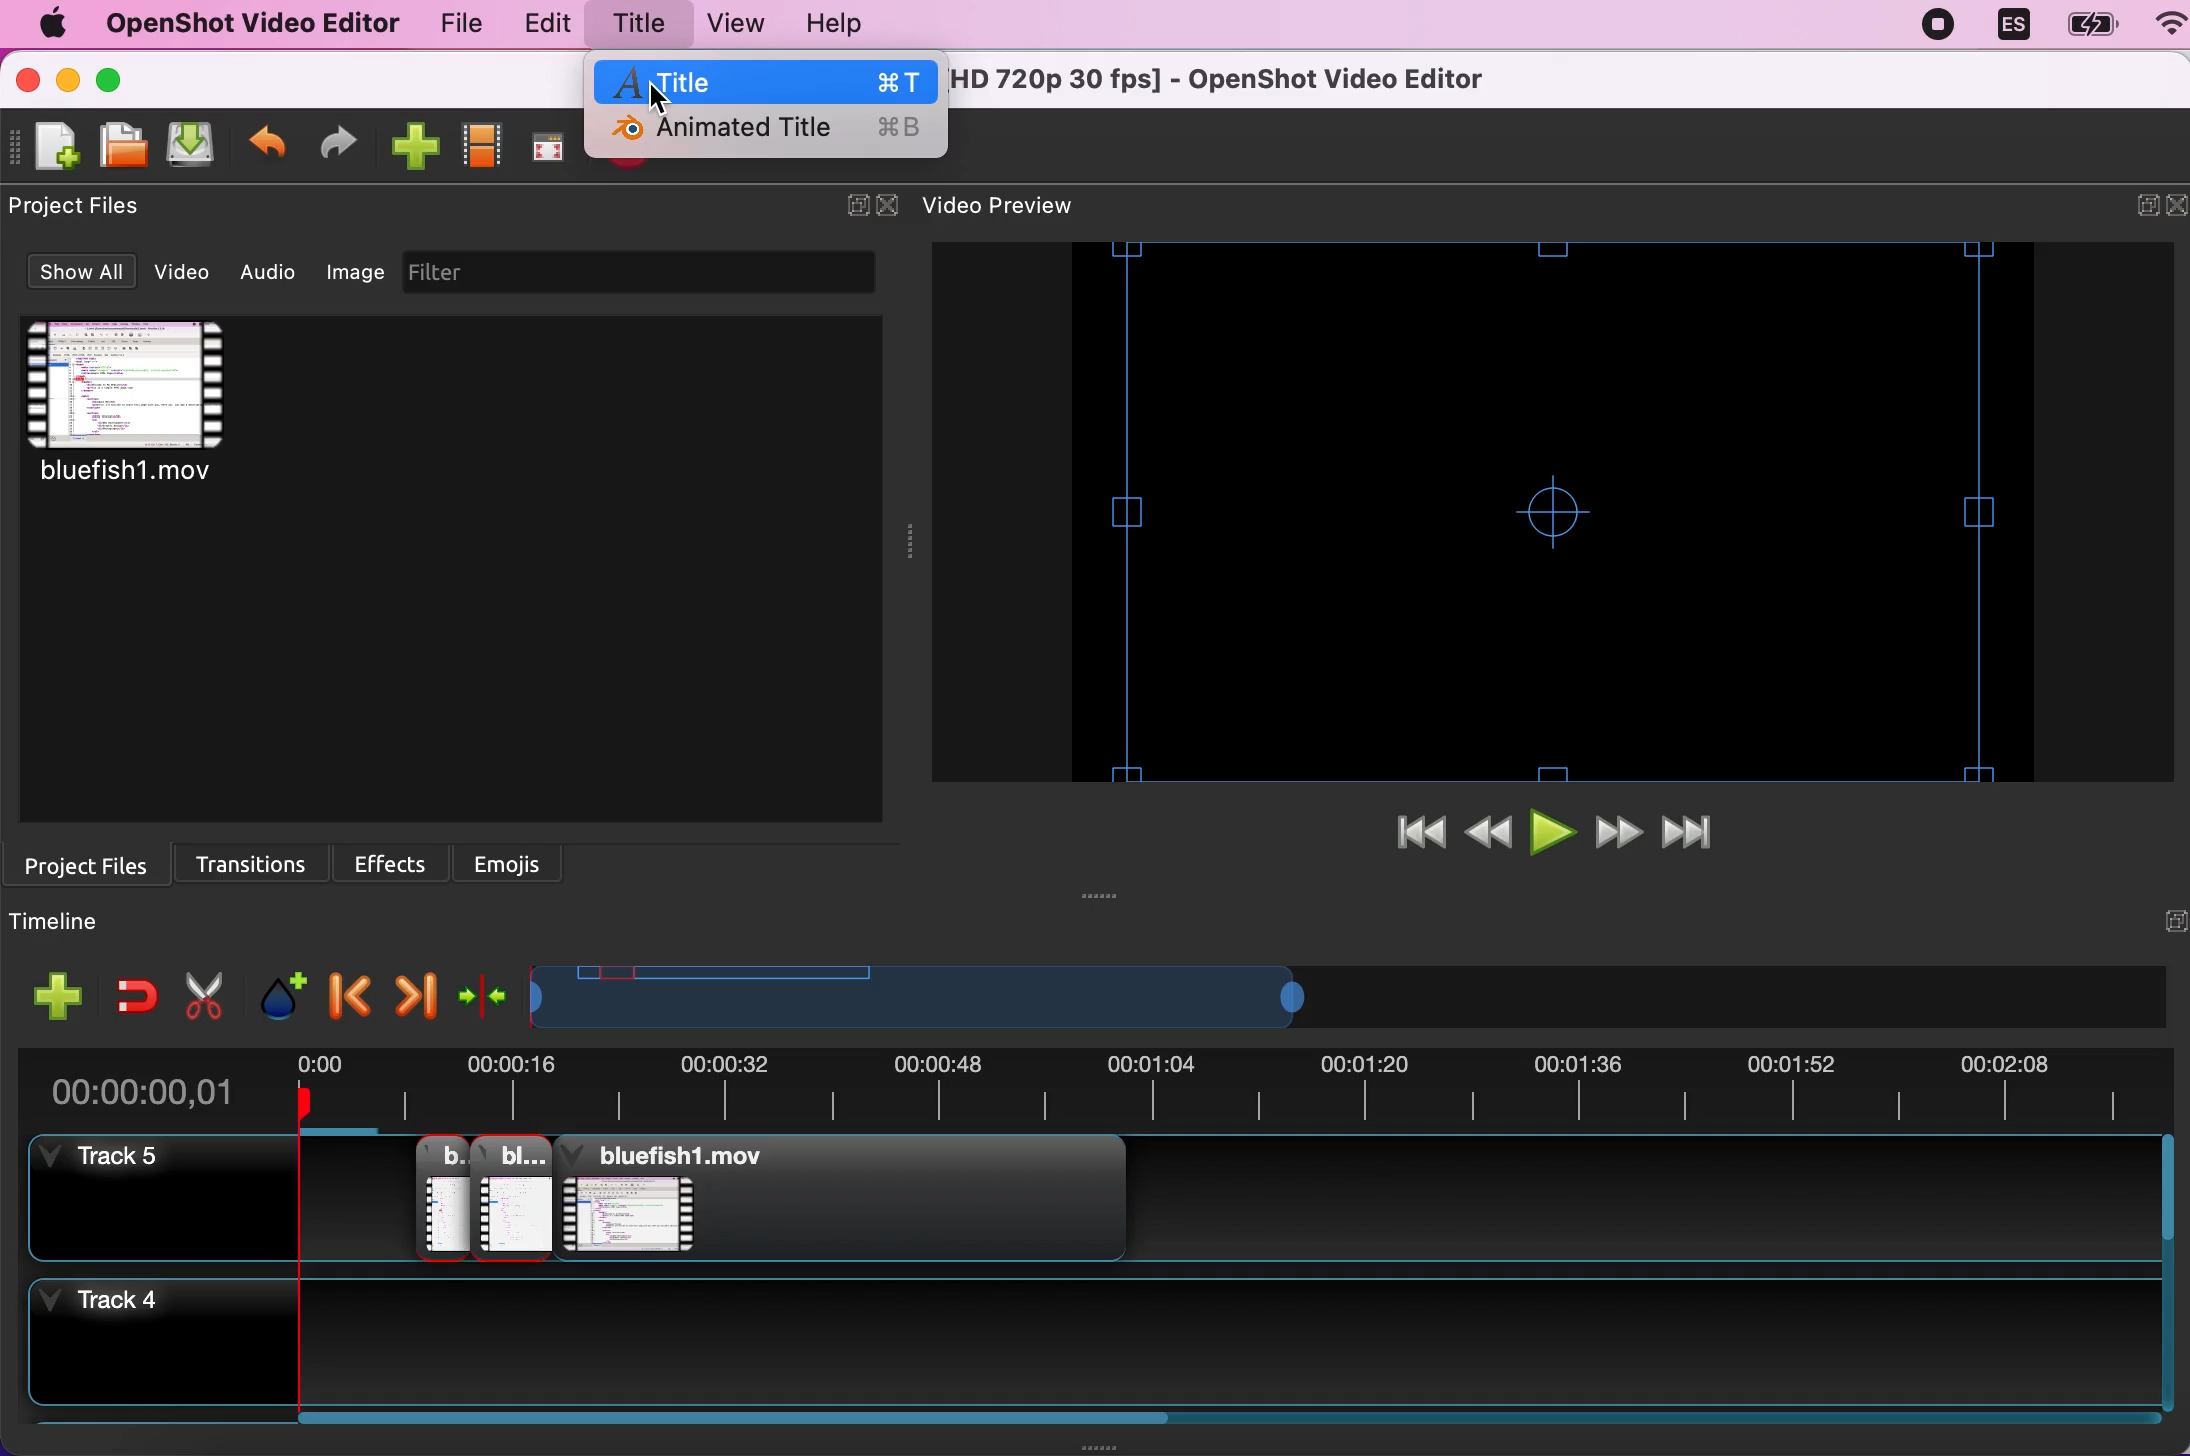  What do you see at coordinates (144, 1085) in the screenshot?
I see `00:00:00,01` at bounding box center [144, 1085].